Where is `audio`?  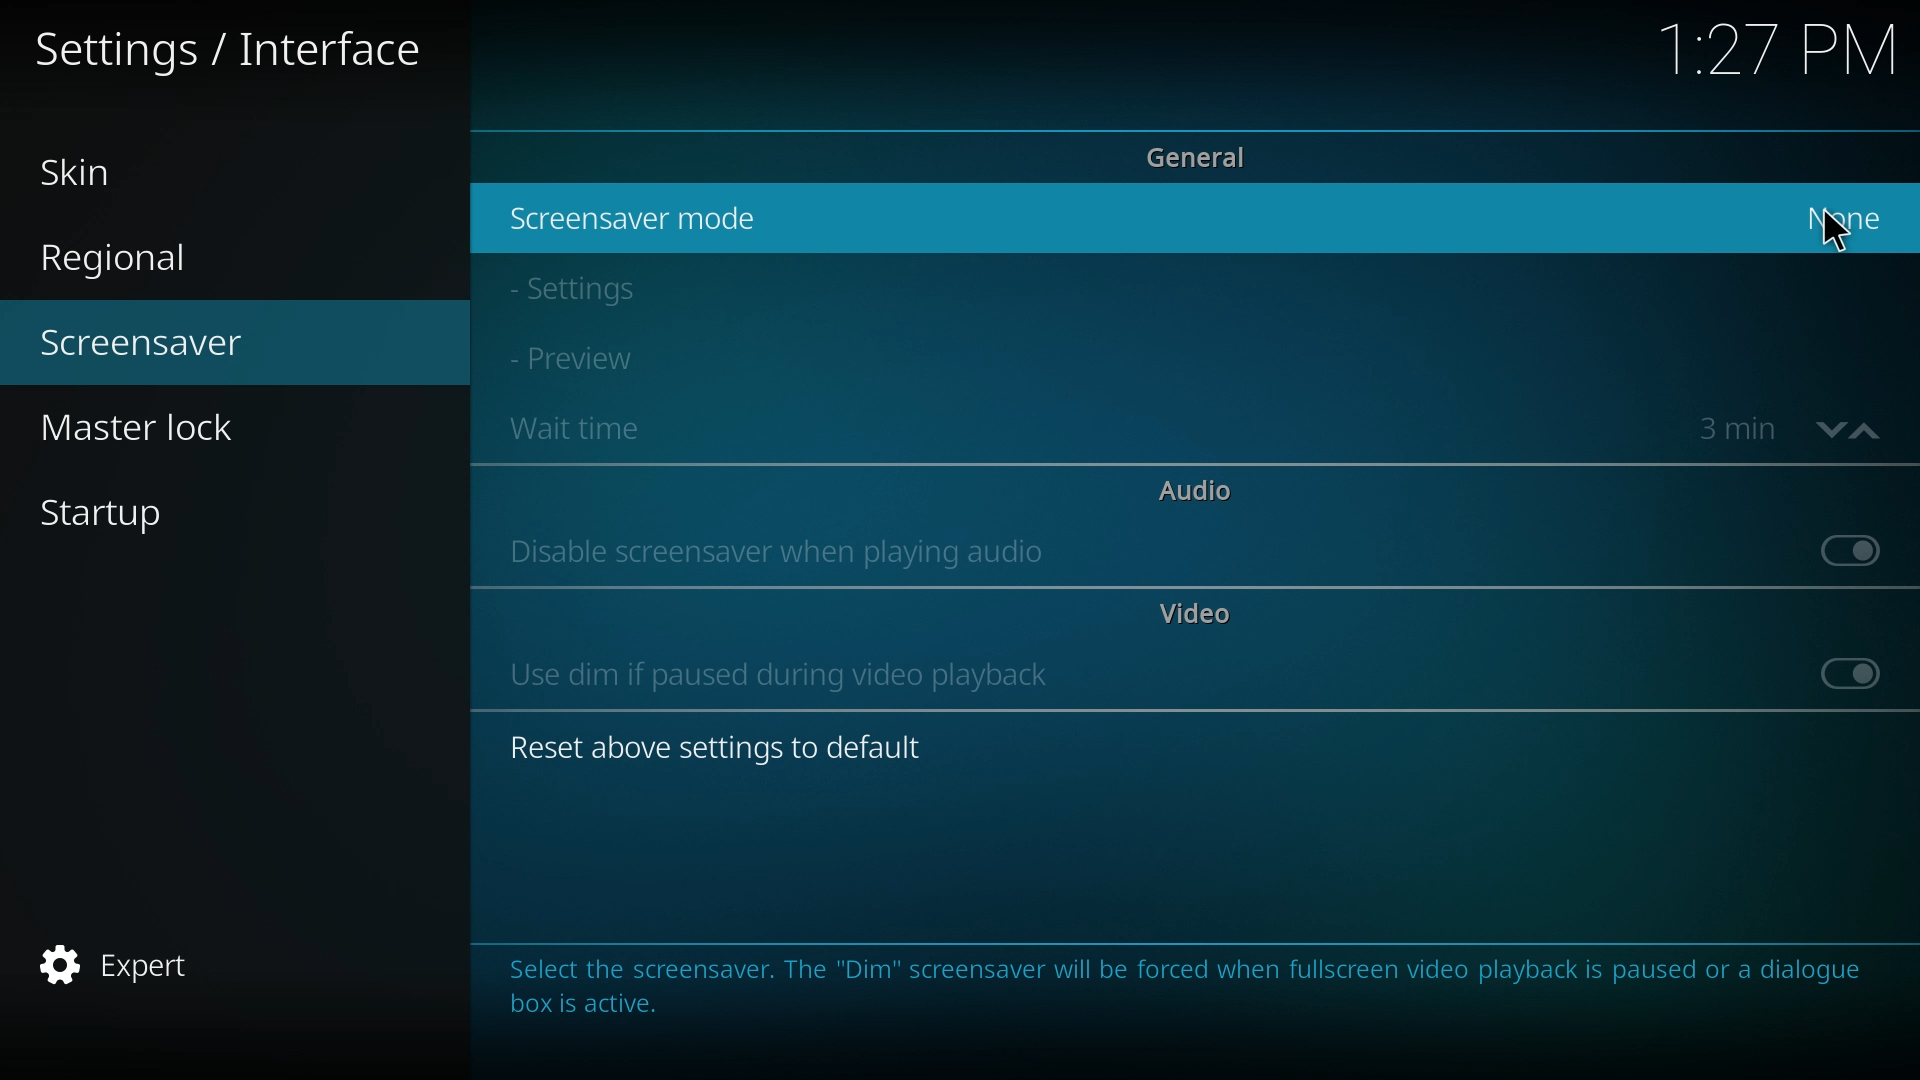
audio is located at coordinates (1195, 489).